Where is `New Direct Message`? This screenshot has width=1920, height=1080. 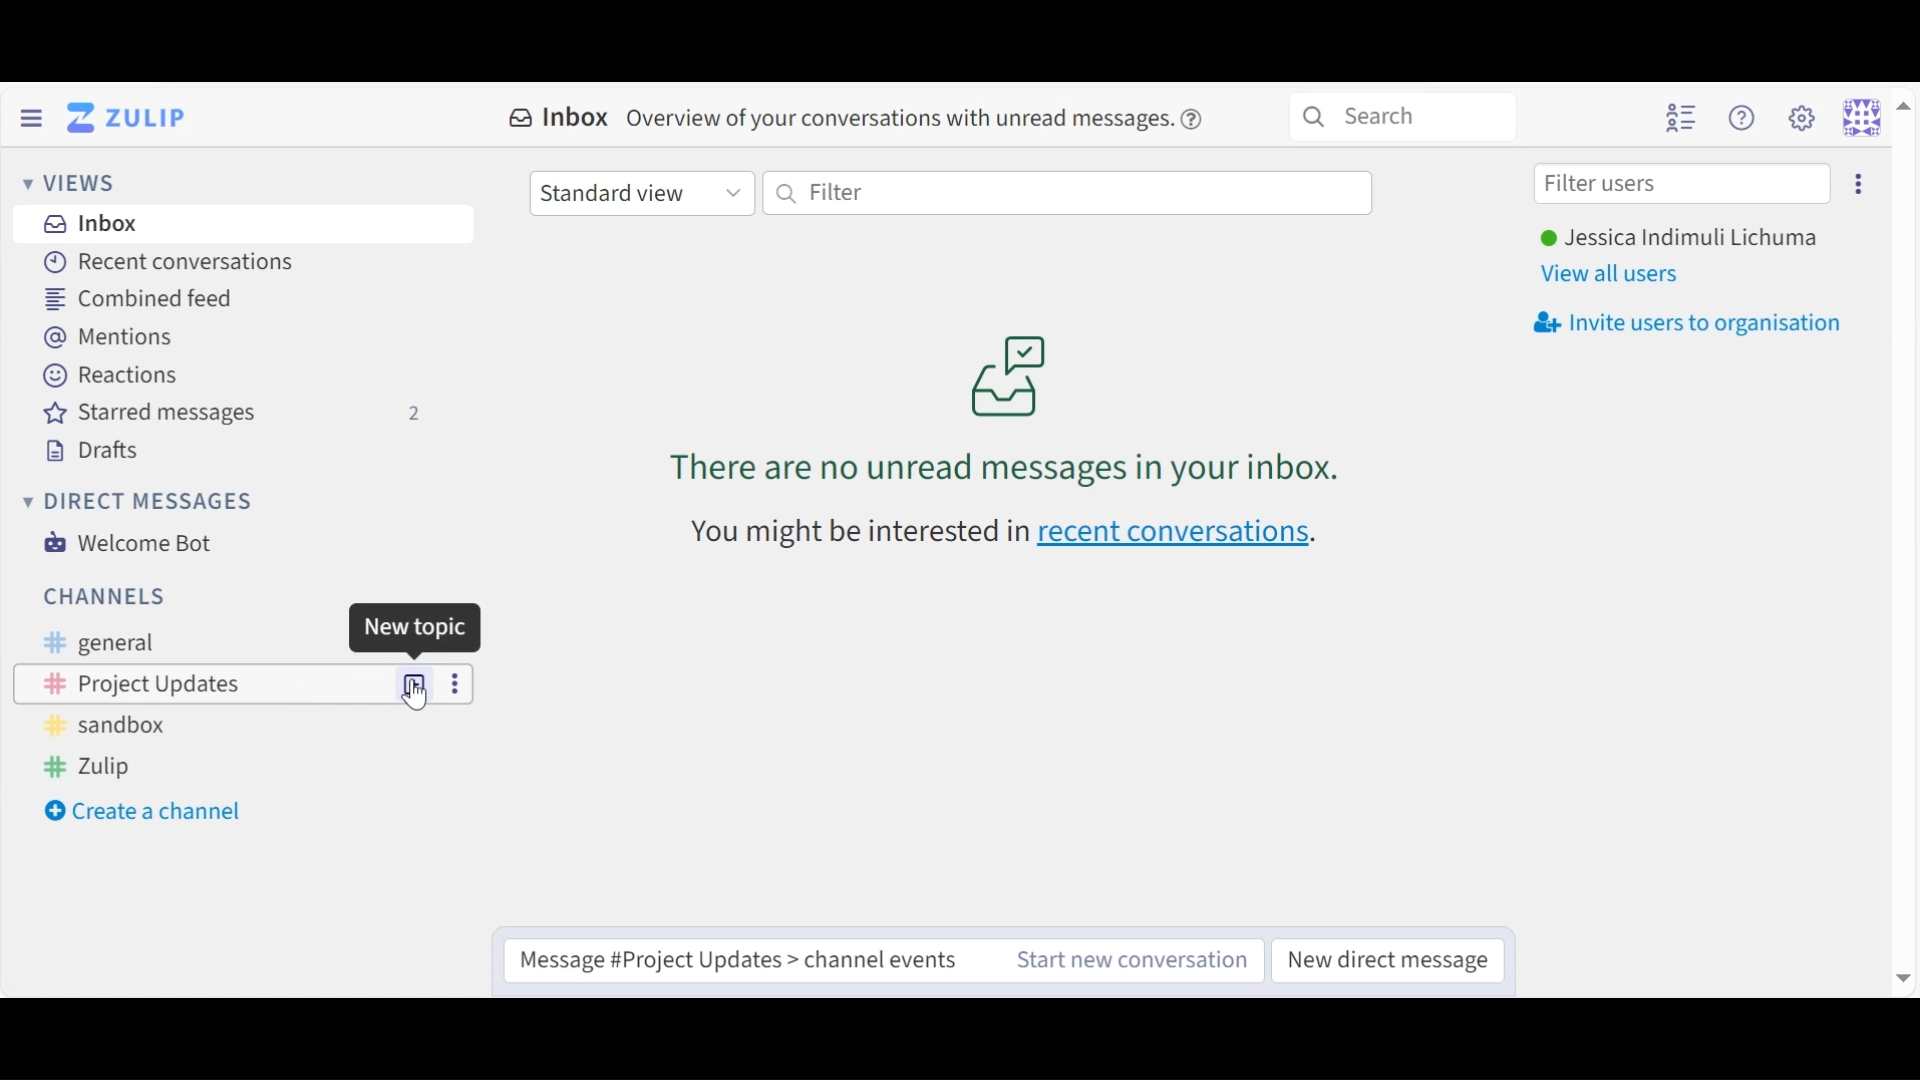 New Direct Message is located at coordinates (1390, 960).